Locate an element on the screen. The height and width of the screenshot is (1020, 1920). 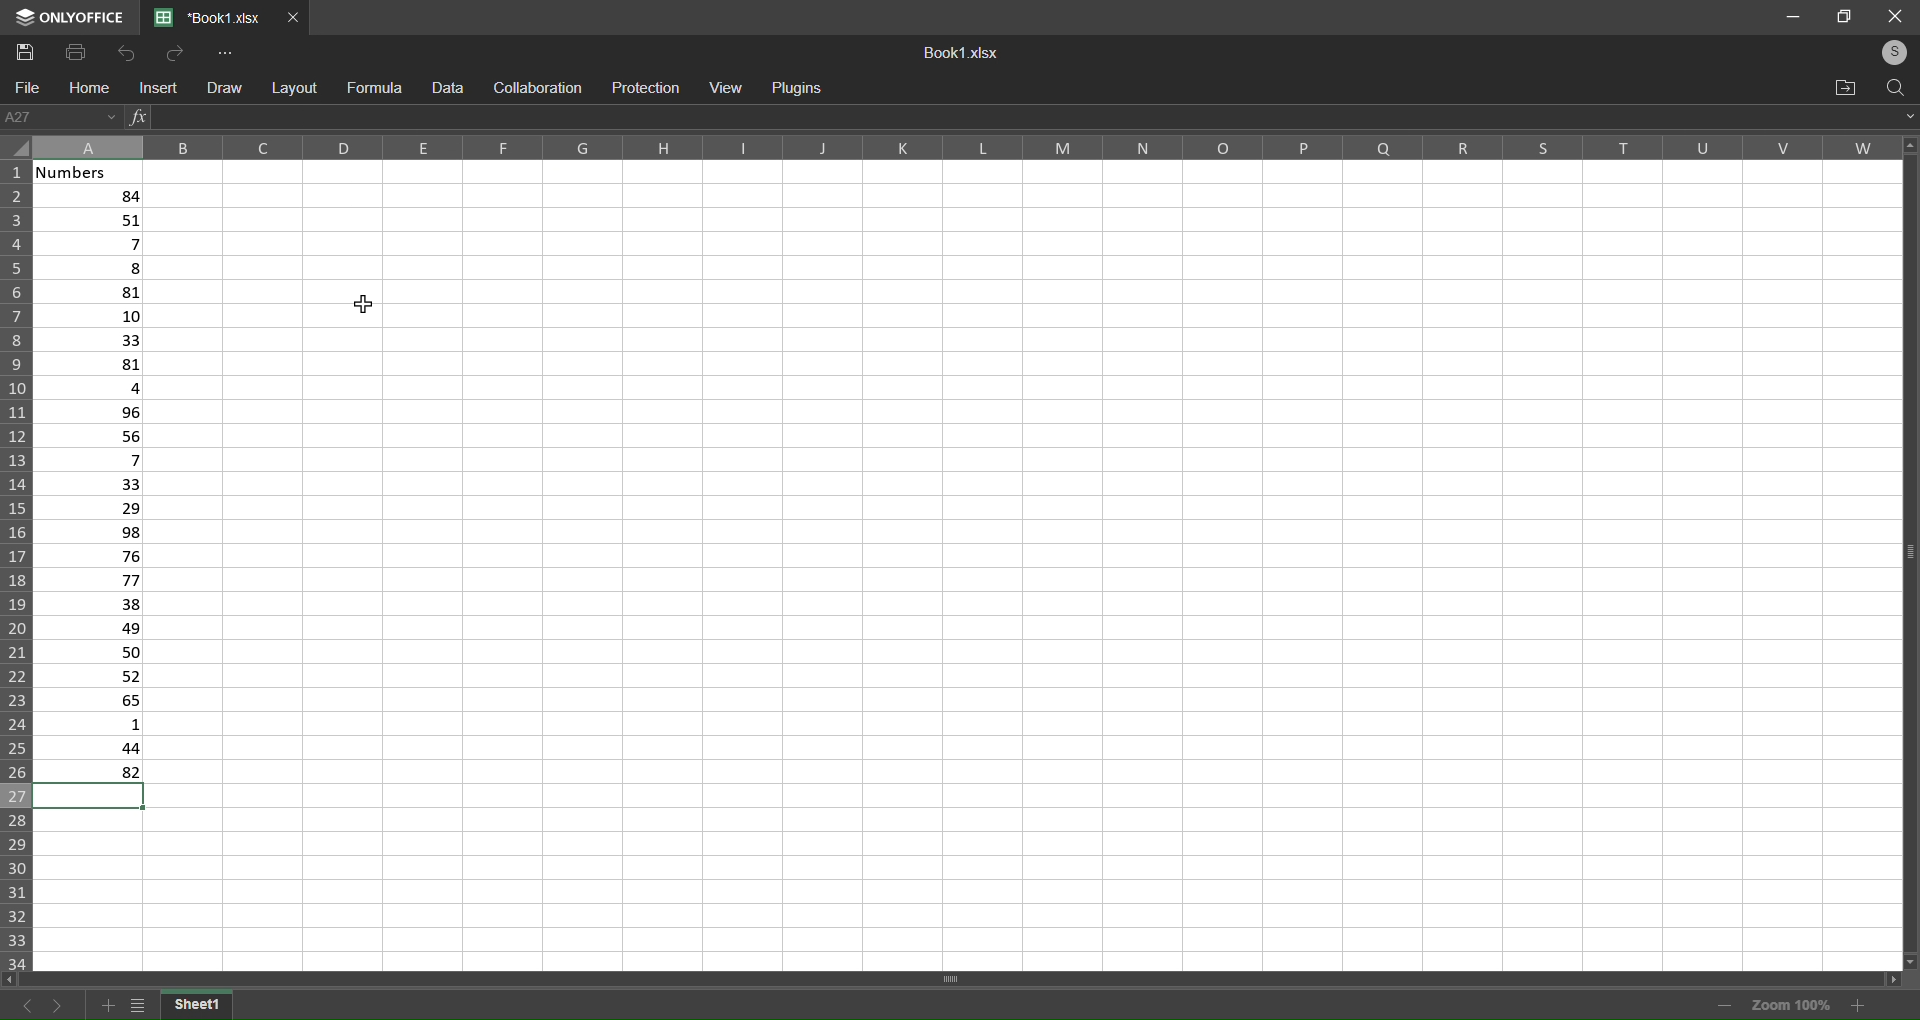
move up is located at coordinates (1907, 144).